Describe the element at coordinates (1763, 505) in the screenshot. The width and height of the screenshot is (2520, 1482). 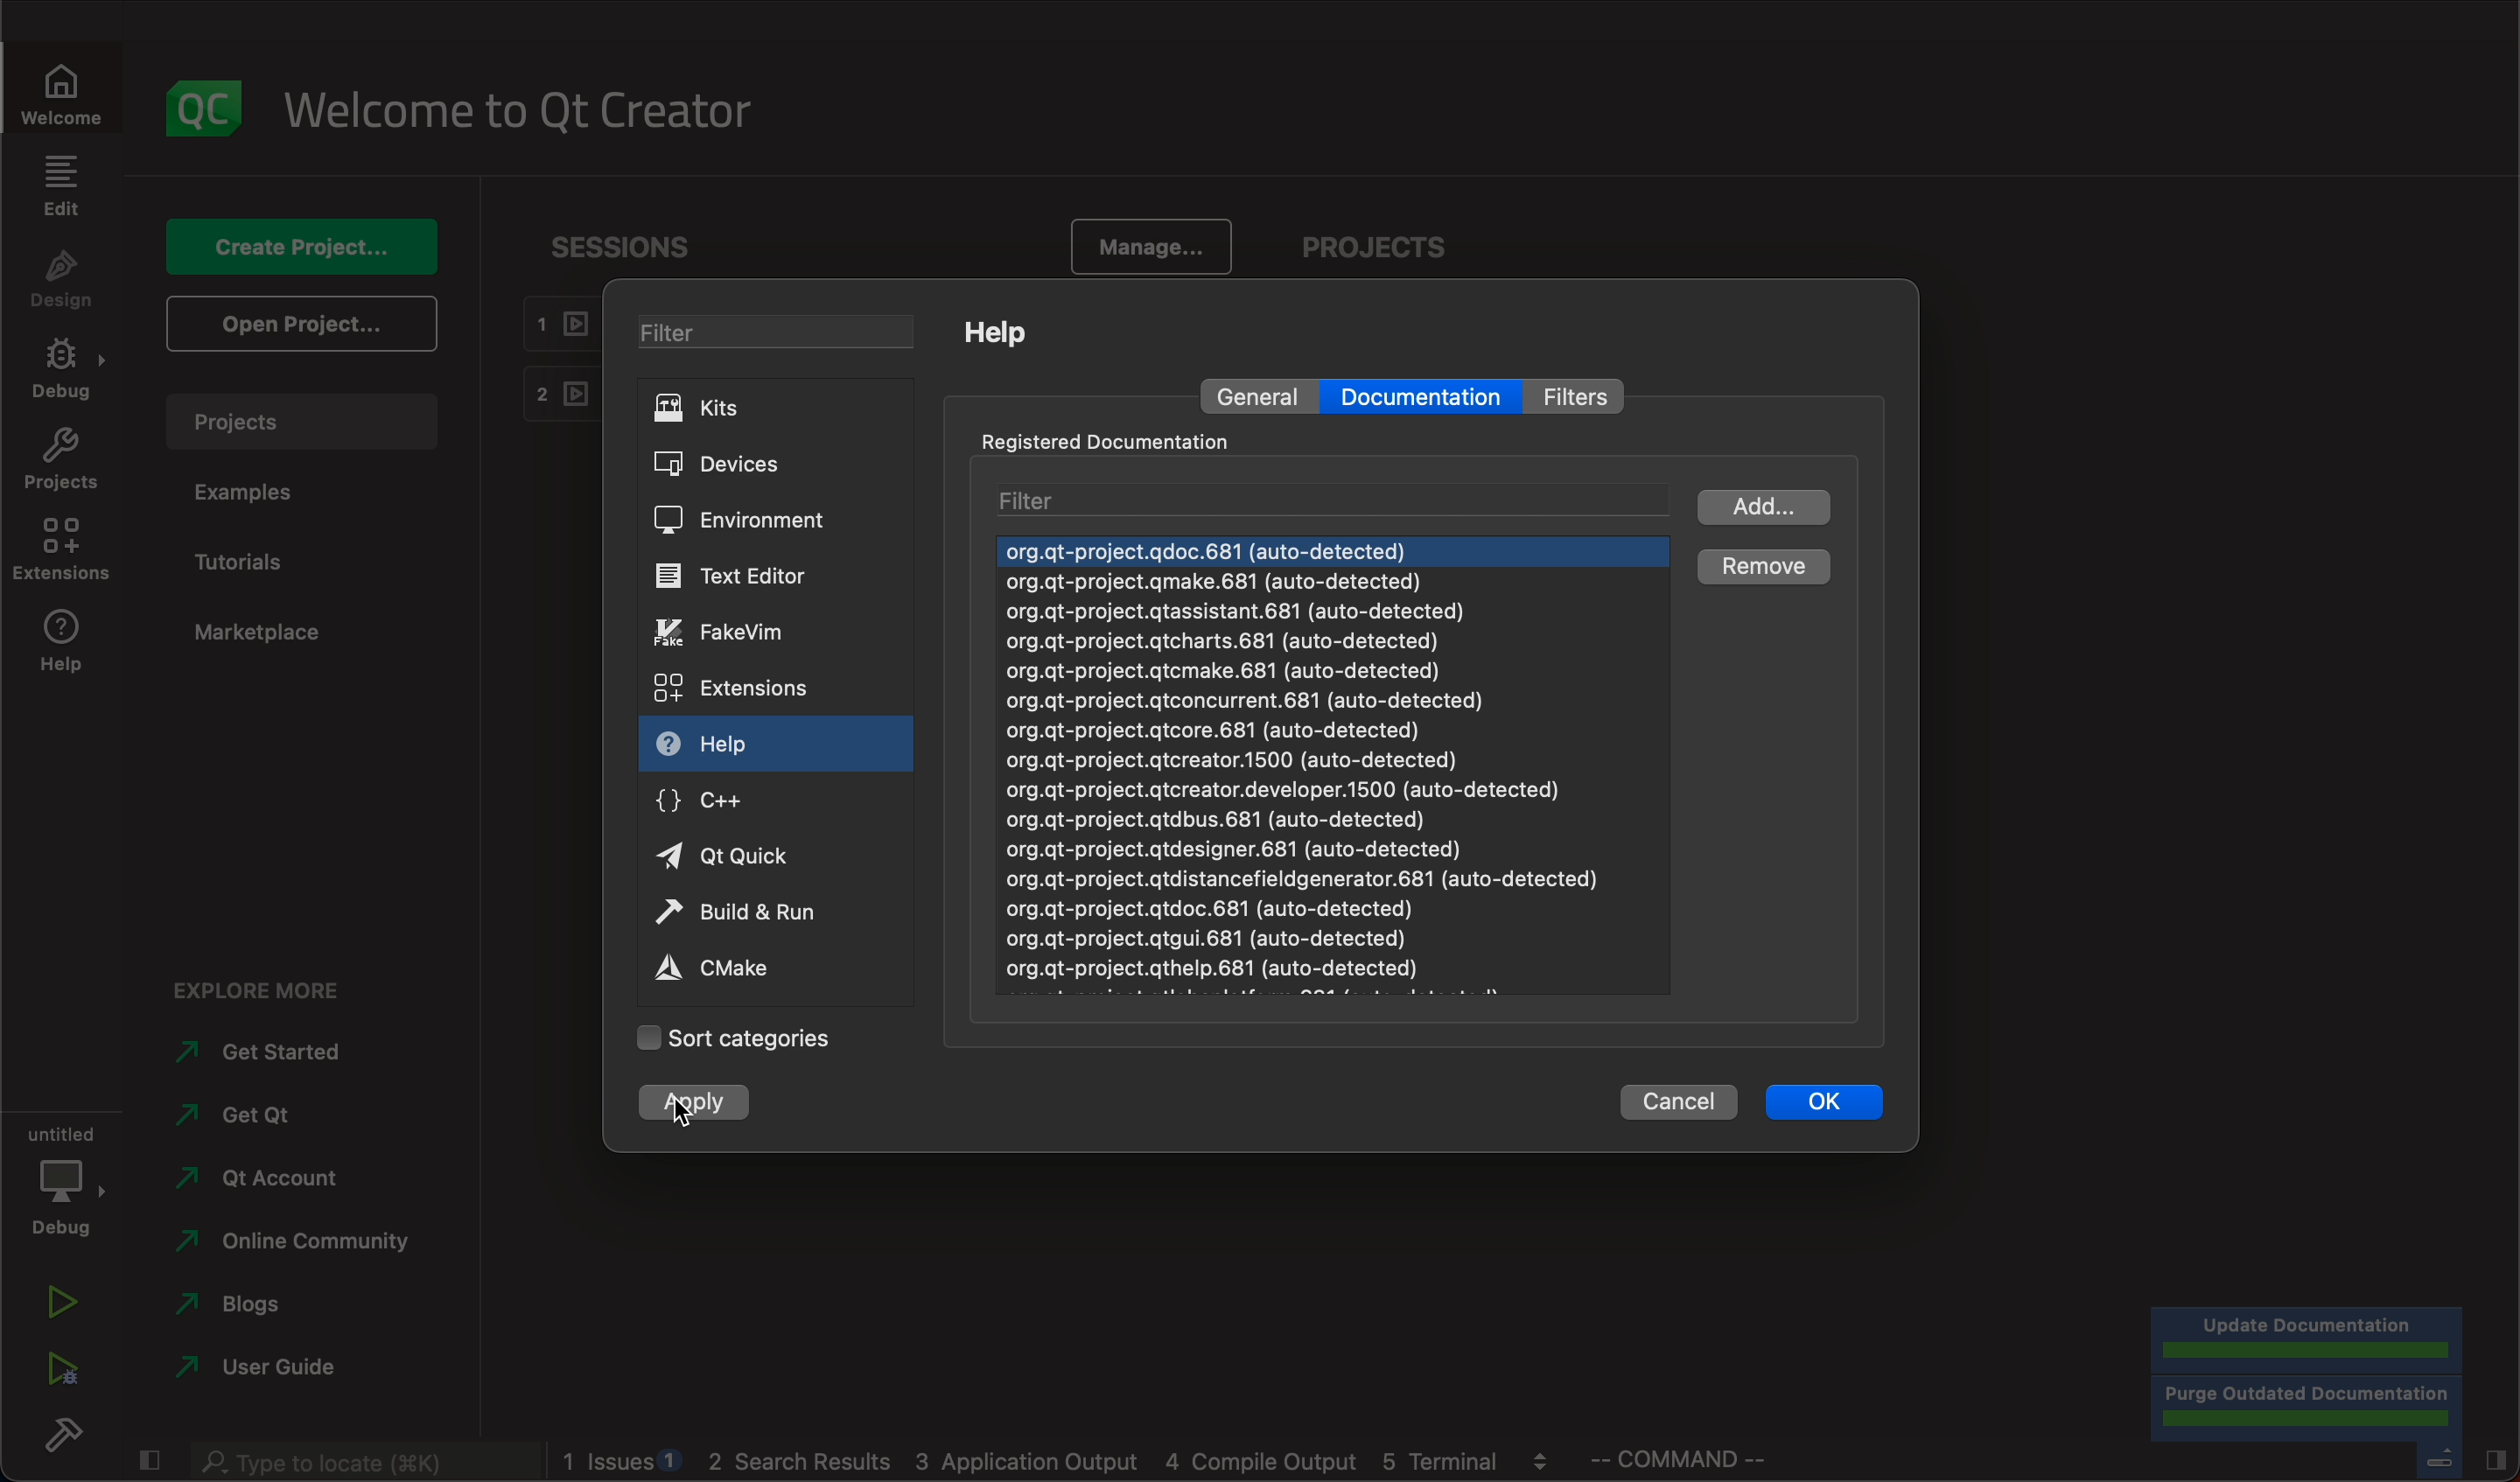
I see `add` at that location.